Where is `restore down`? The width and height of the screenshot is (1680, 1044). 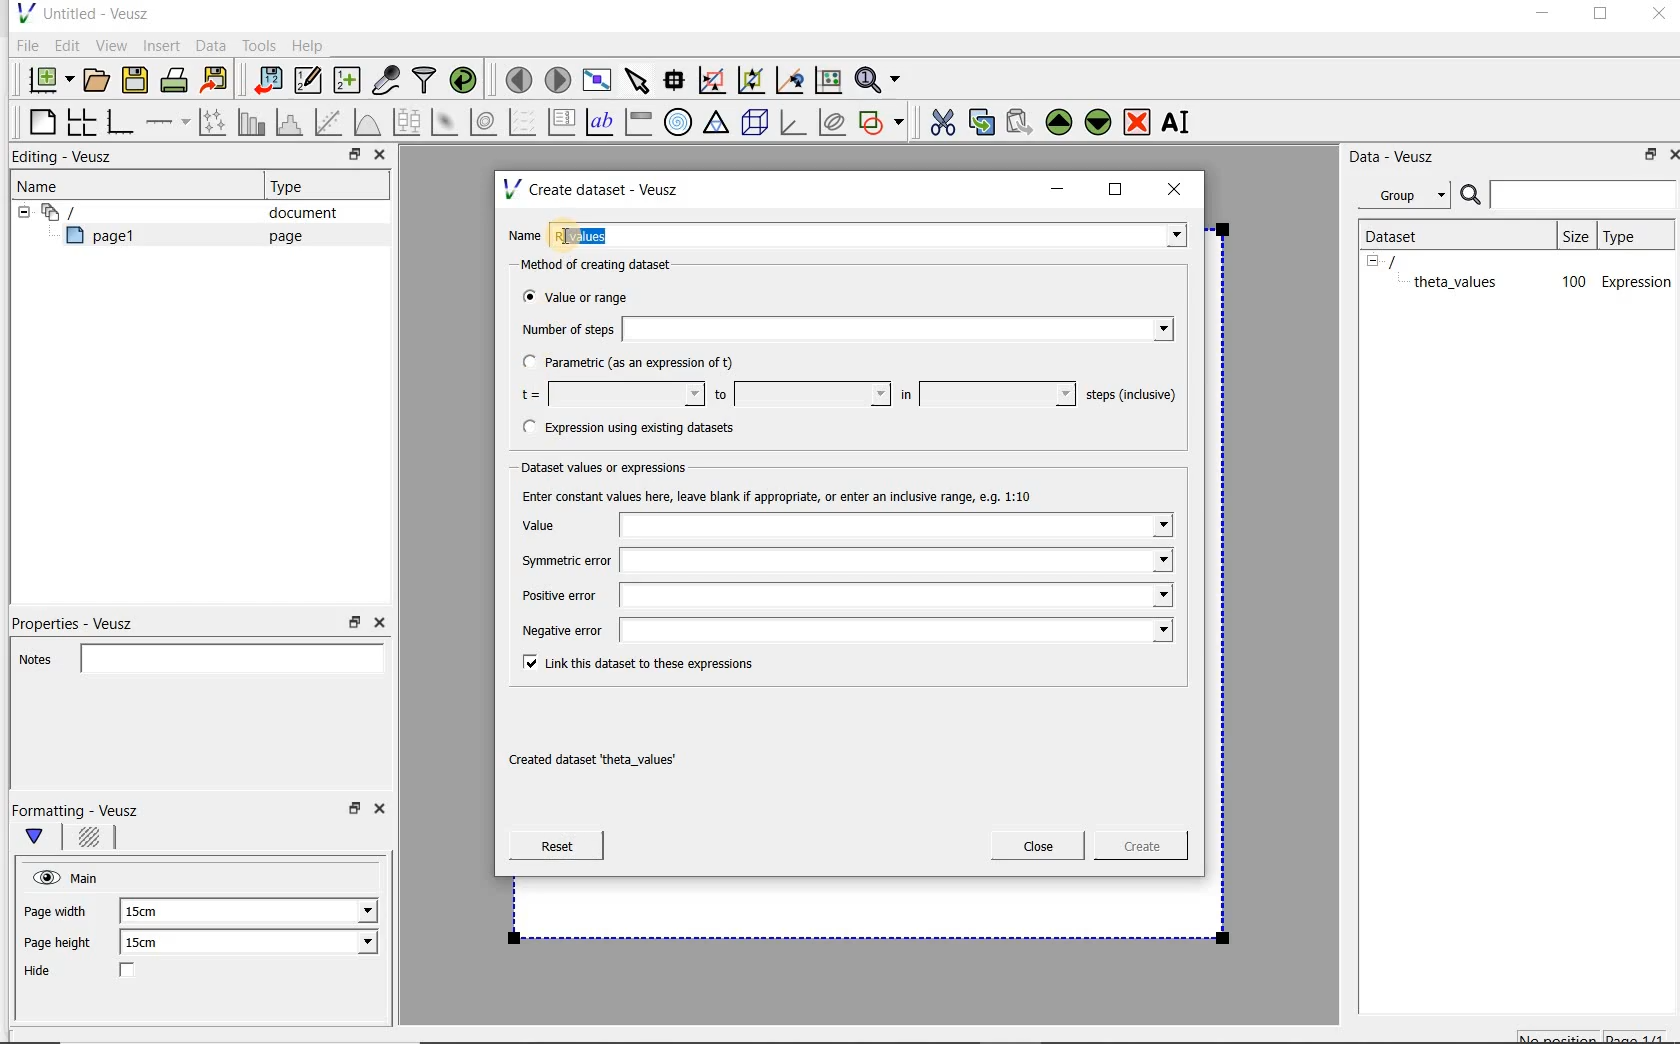
restore down is located at coordinates (1645, 158).